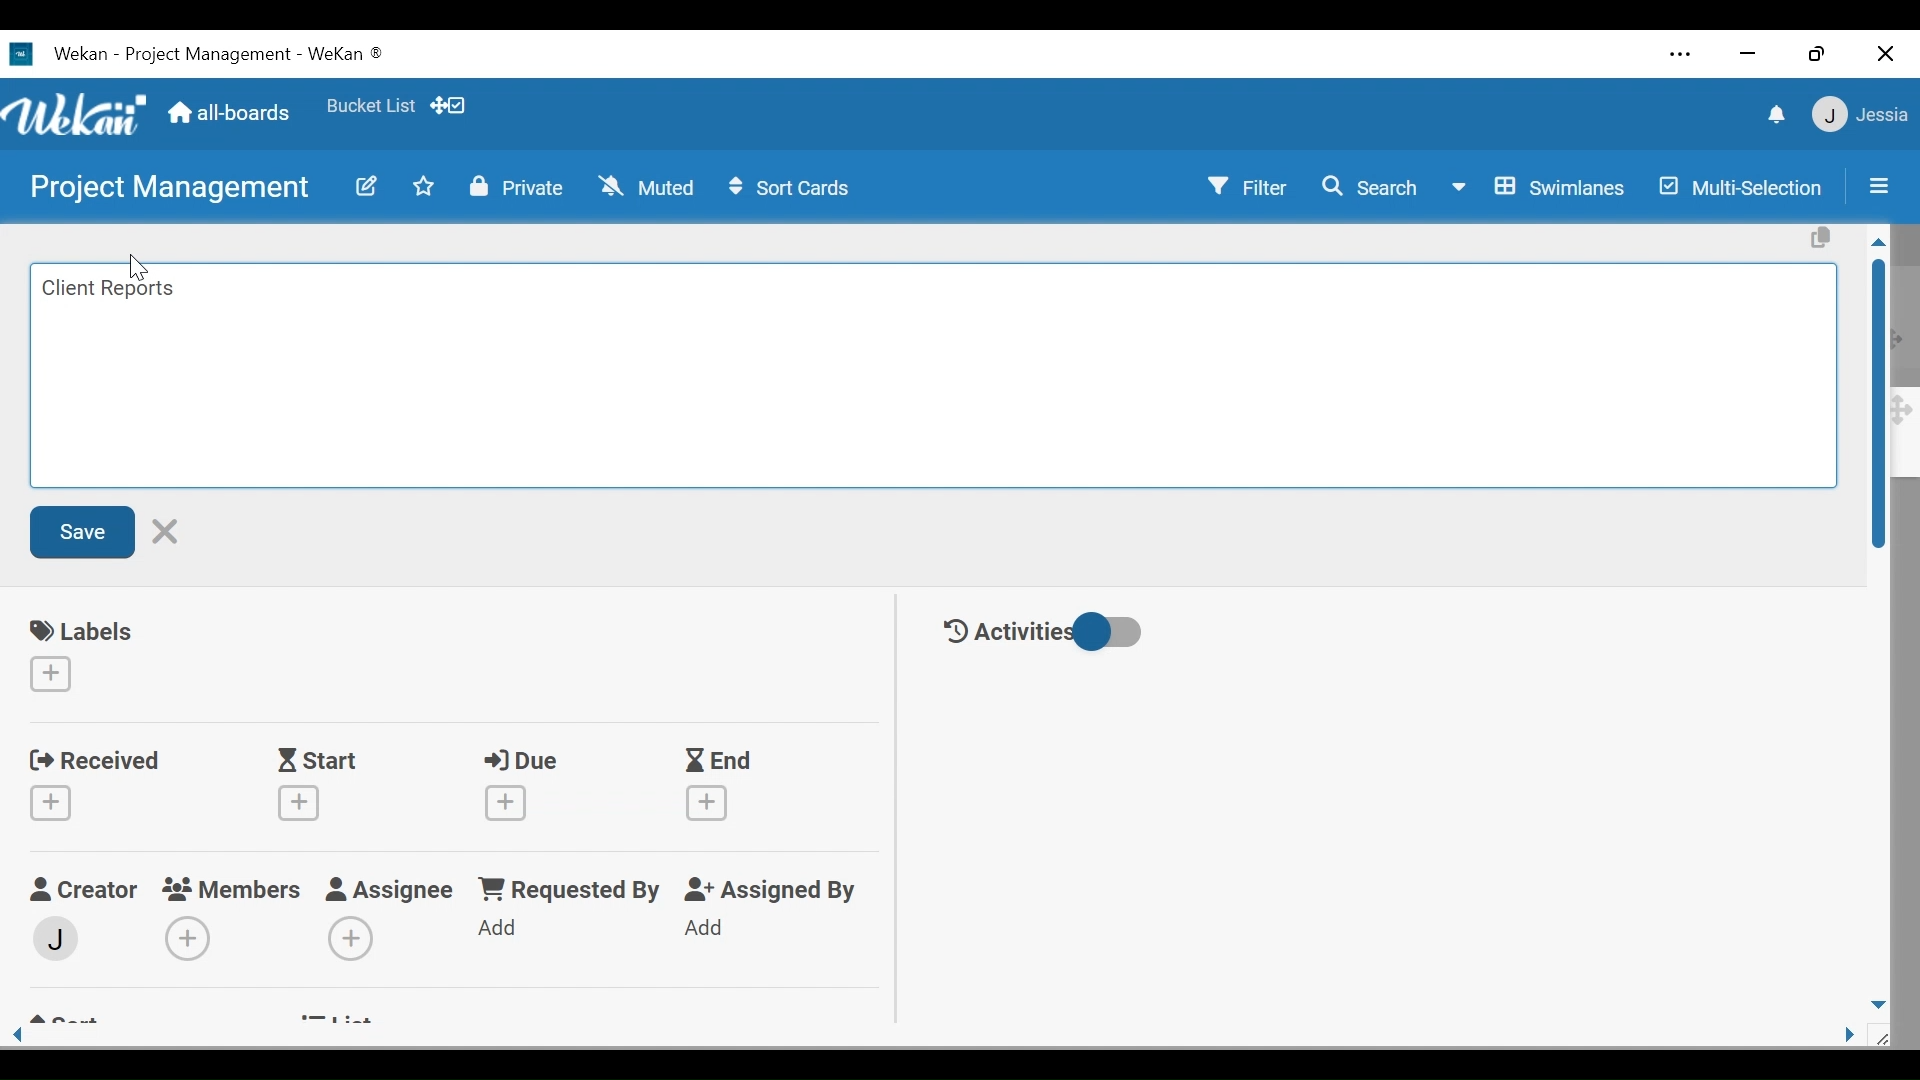 Image resolution: width=1920 pixels, height=1080 pixels. Describe the element at coordinates (320, 760) in the screenshot. I see `Start Date` at that location.